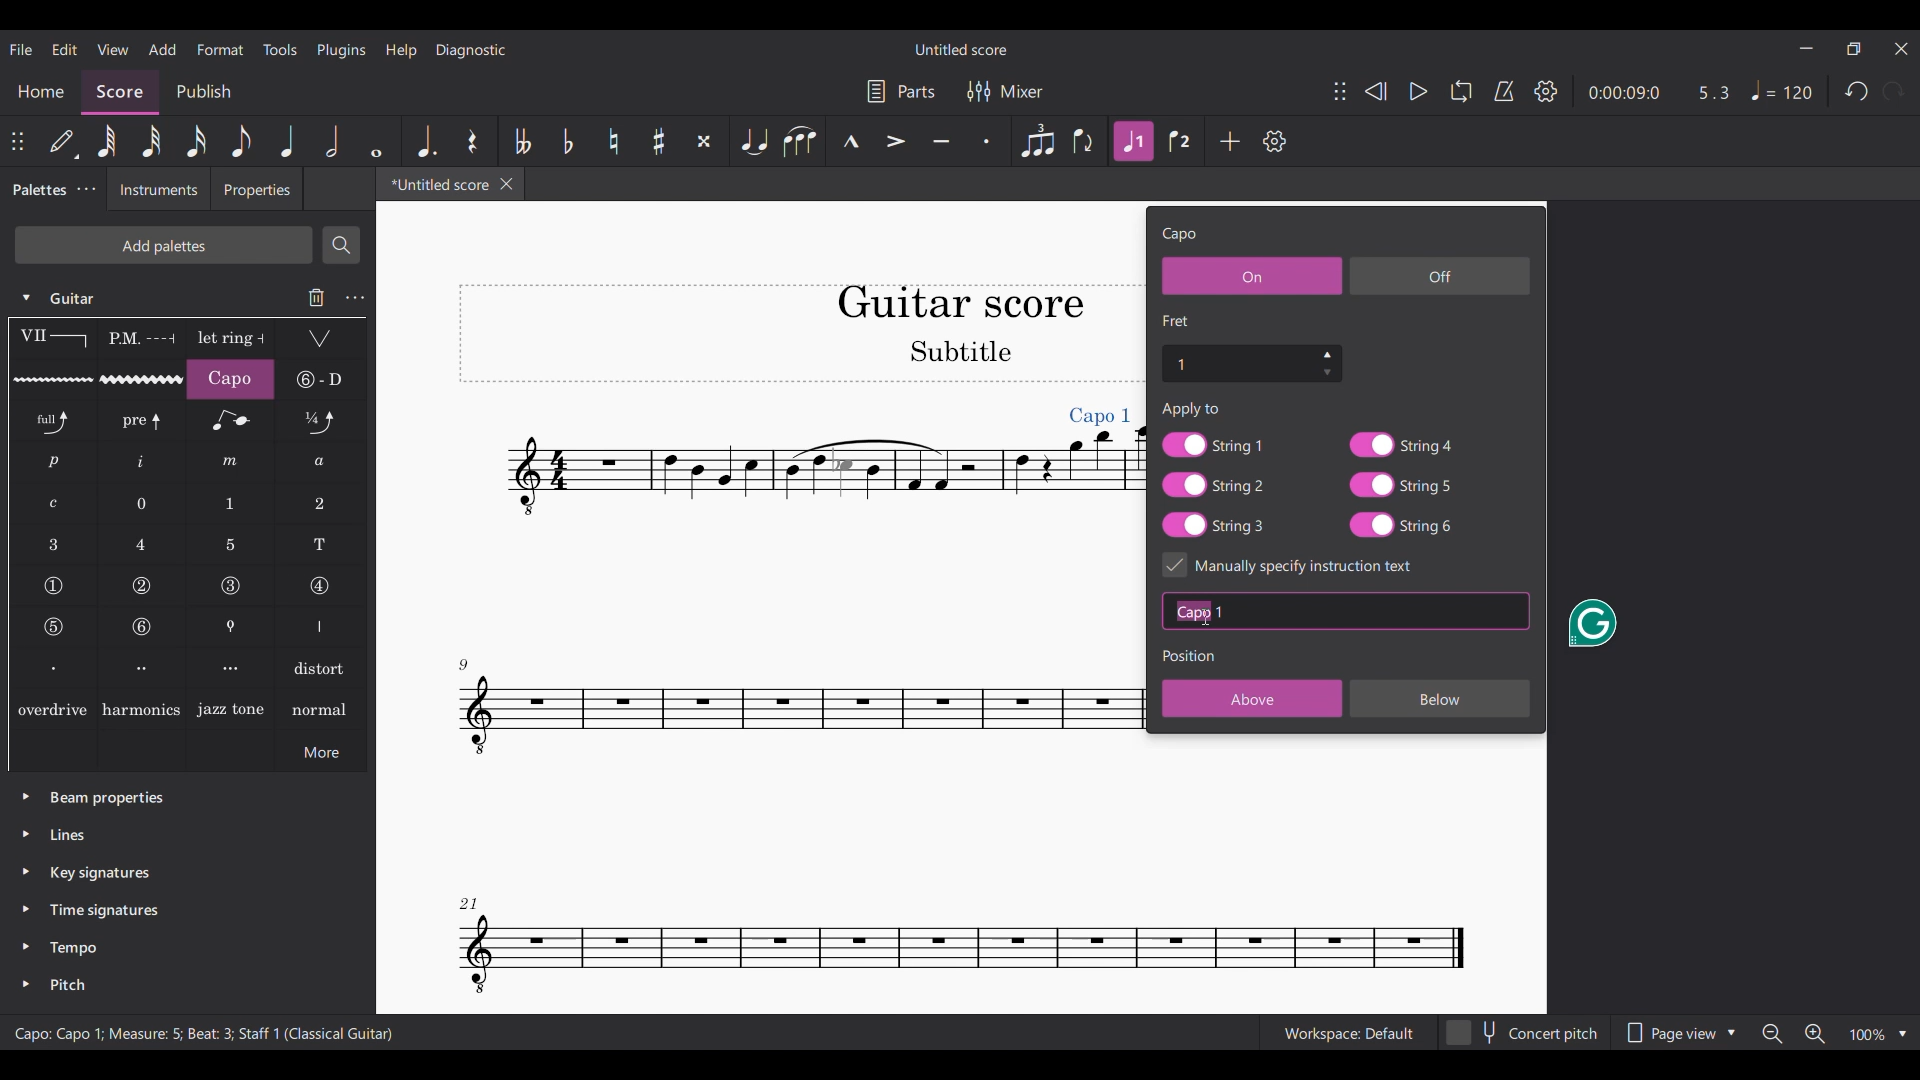 The width and height of the screenshot is (1920, 1080). I want to click on Cursor, so click(1206, 617).